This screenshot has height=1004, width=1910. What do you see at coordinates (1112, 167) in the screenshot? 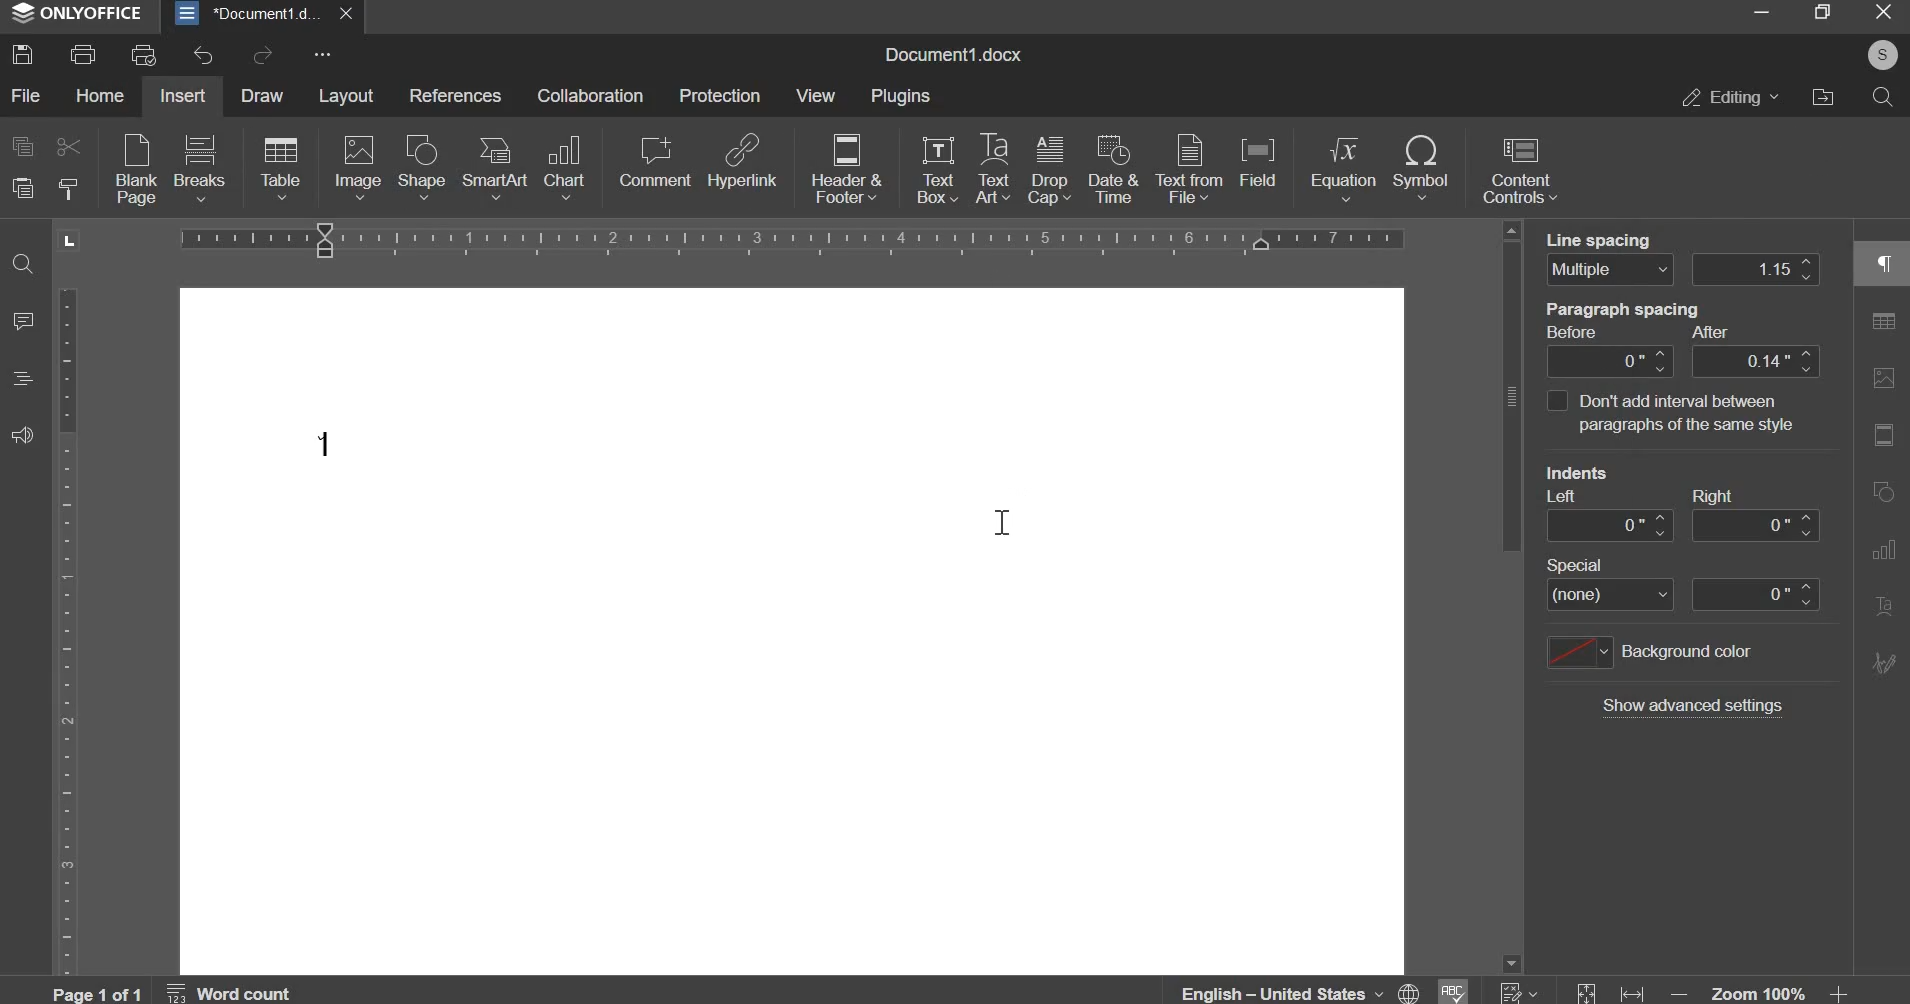
I see `date & time` at bounding box center [1112, 167].